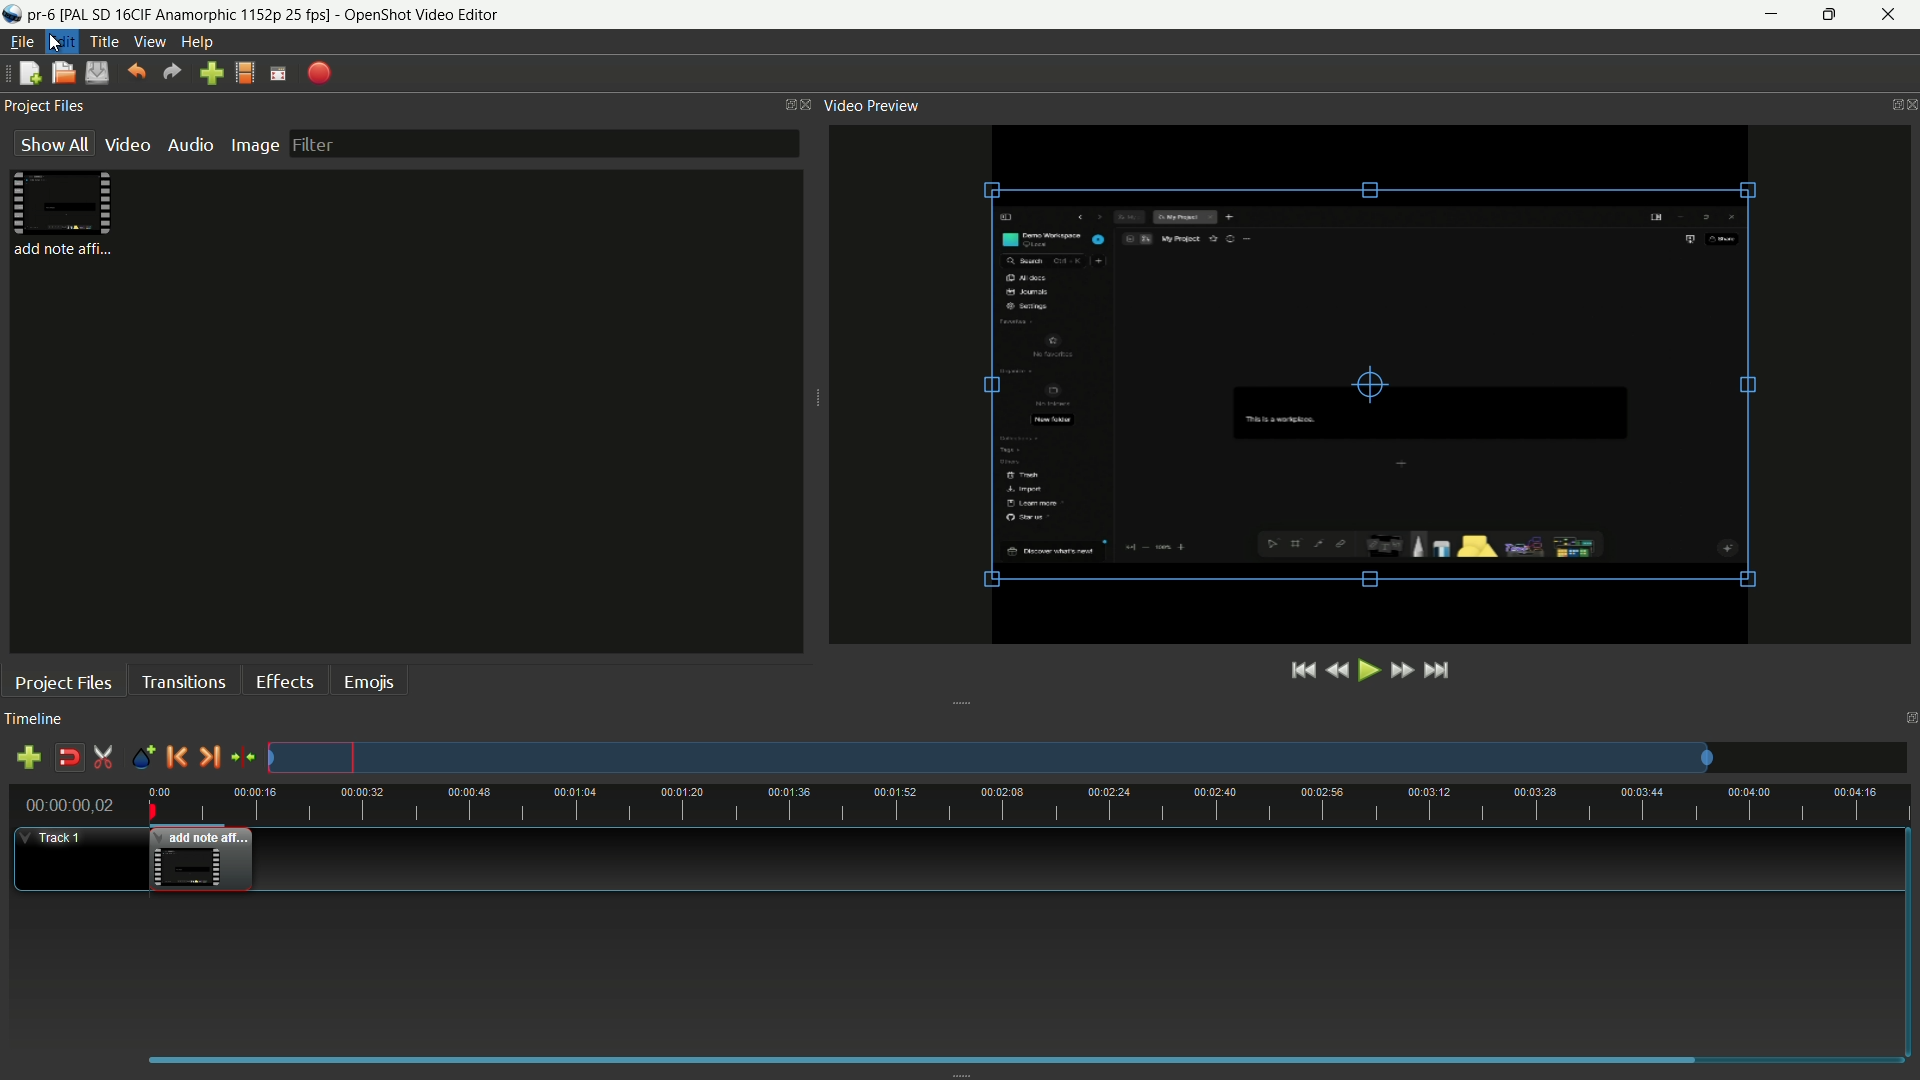  Describe the element at coordinates (68, 757) in the screenshot. I see `disable snap` at that location.